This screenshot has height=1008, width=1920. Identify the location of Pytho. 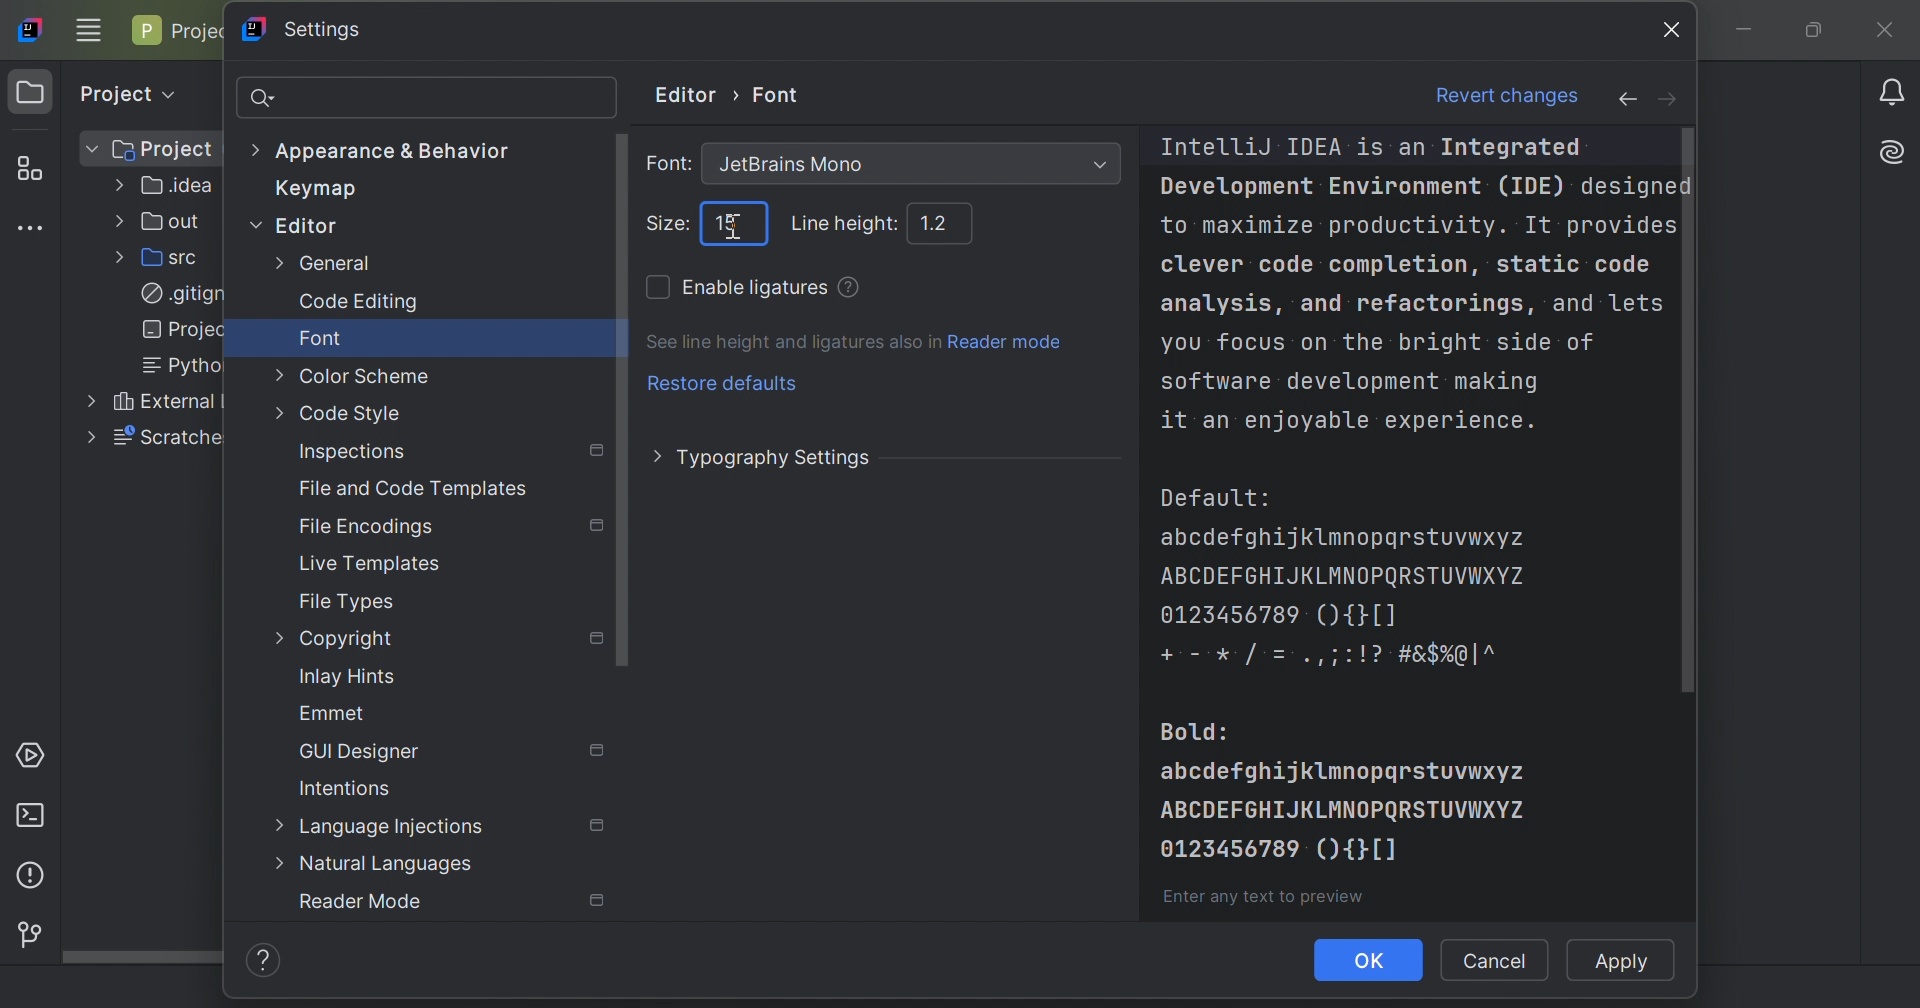
(175, 365).